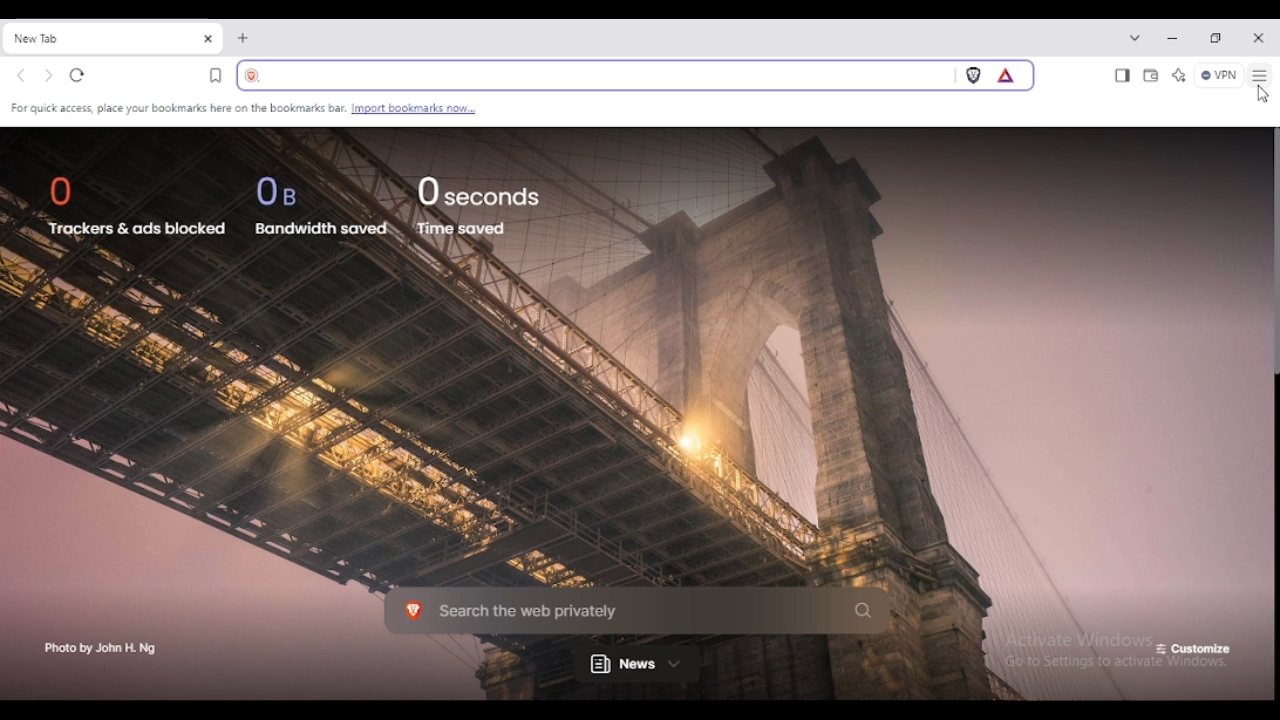 This screenshot has height=720, width=1280. I want to click on go forward, so click(49, 77).